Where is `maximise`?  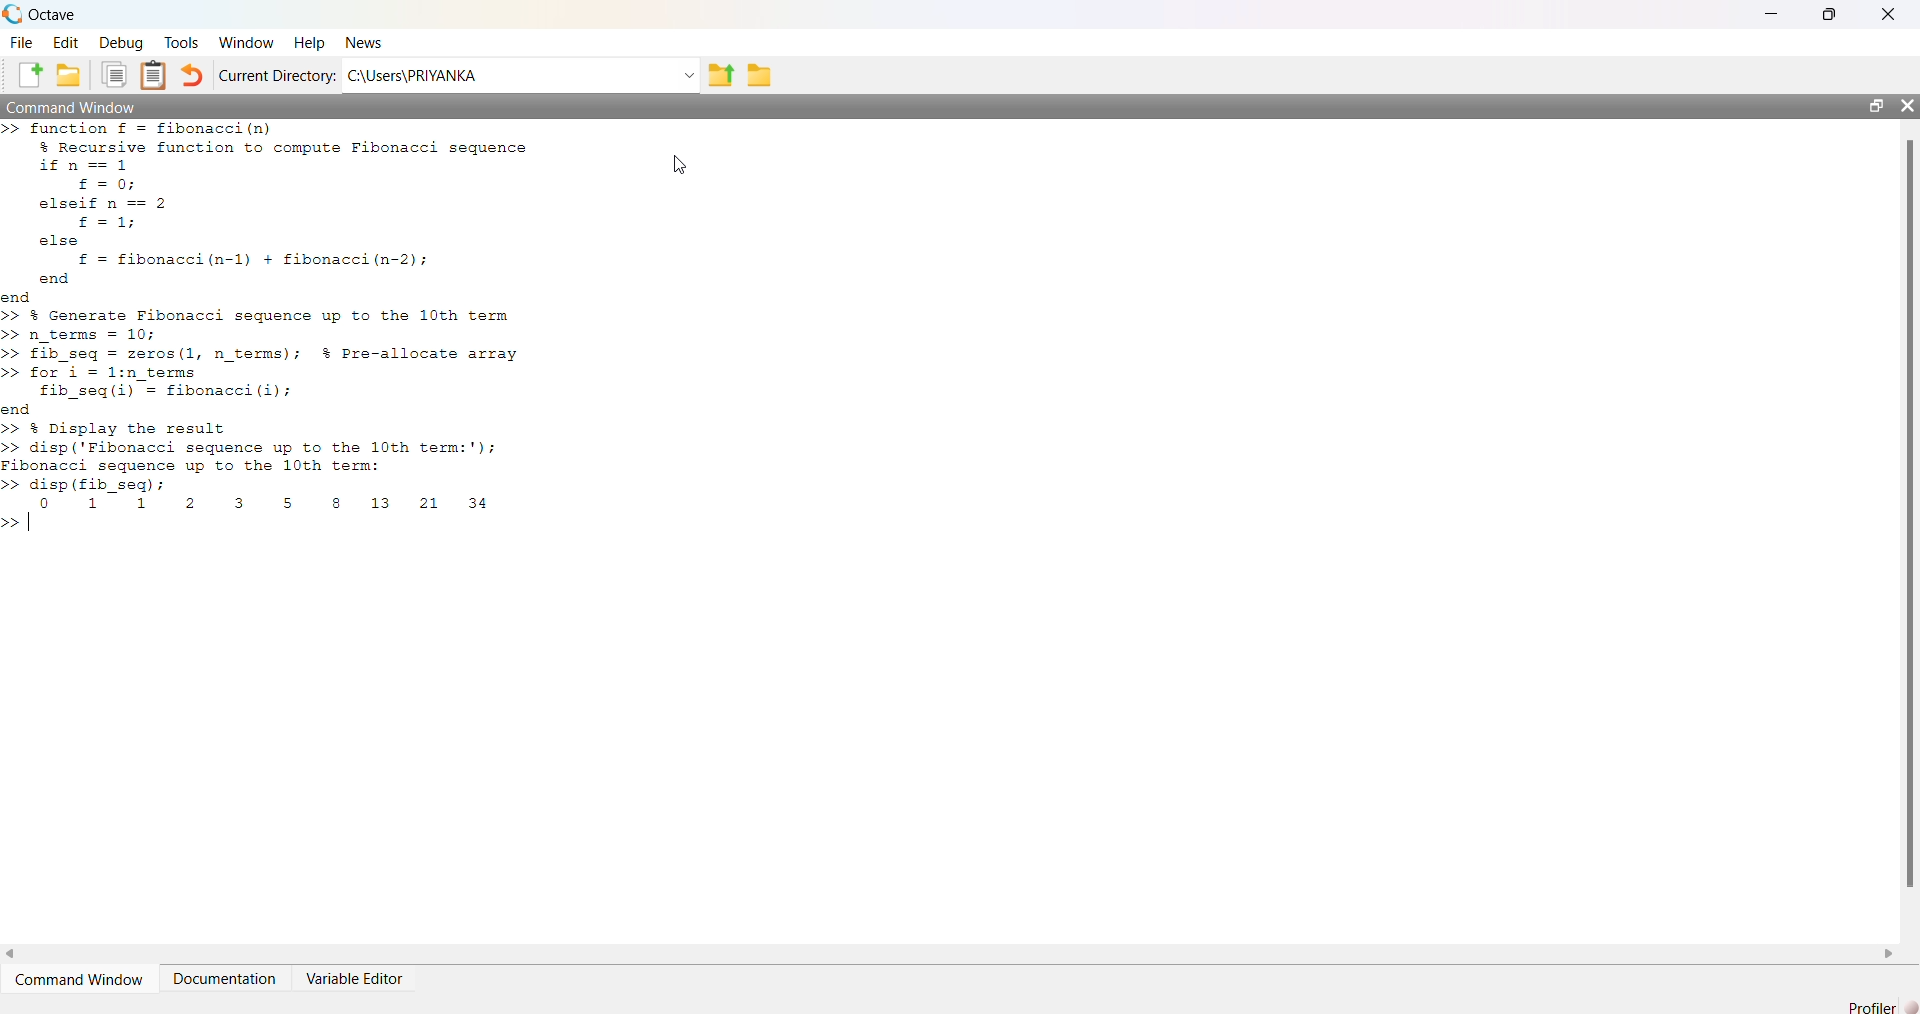 maximise is located at coordinates (1832, 17).